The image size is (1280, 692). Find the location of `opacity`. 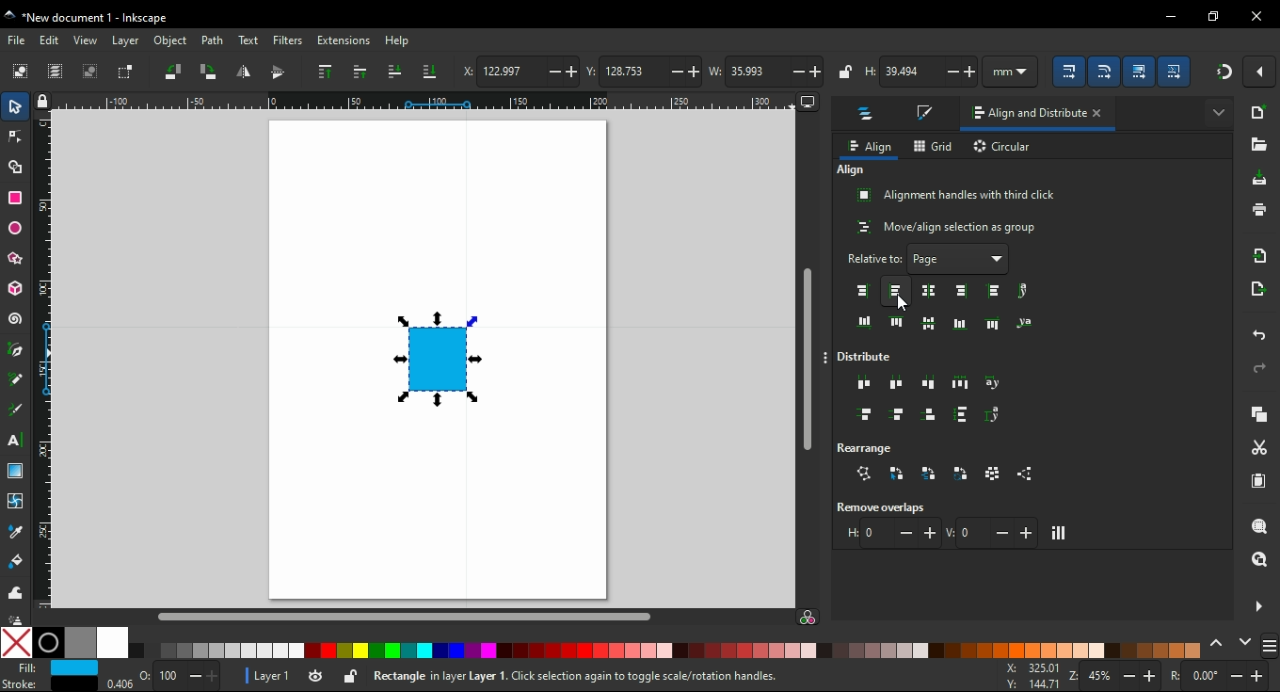

opacity is located at coordinates (164, 678).